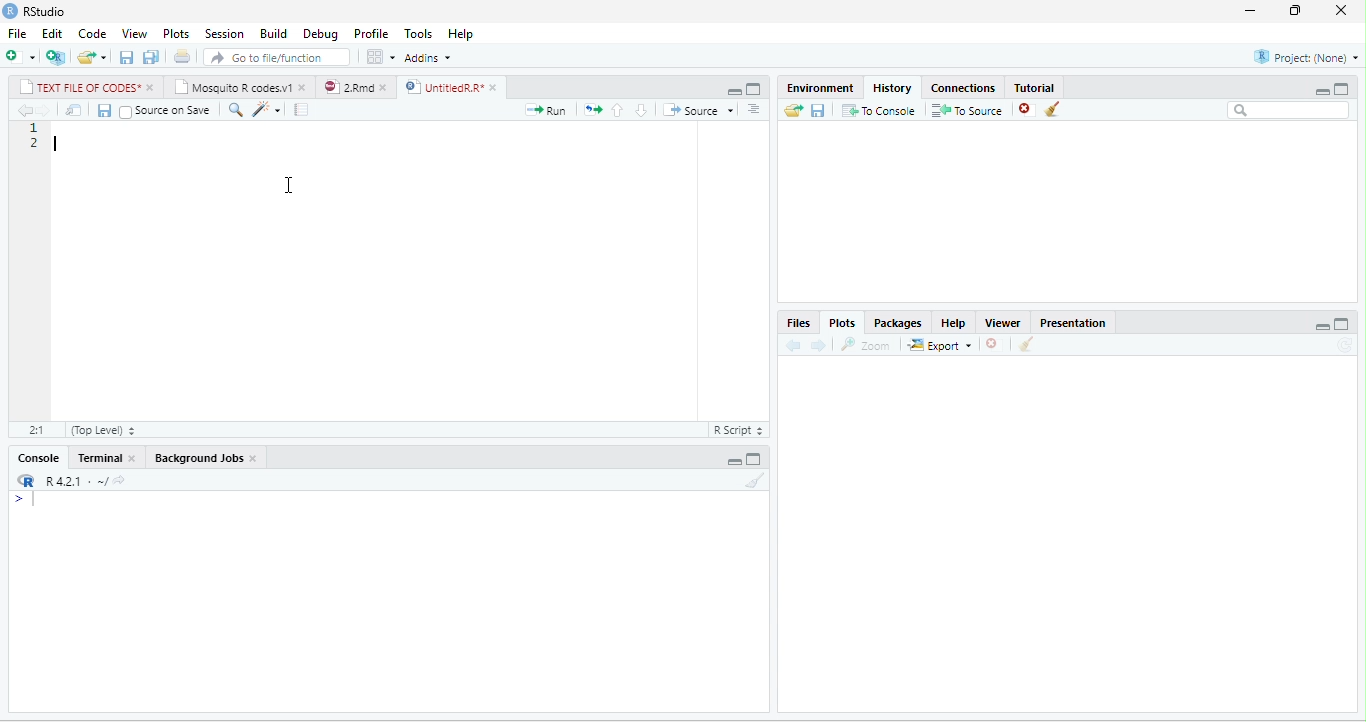 This screenshot has height=722, width=1366. Describe the element at coordinates (754, 109) in the screenshot. I see `options` at that location.